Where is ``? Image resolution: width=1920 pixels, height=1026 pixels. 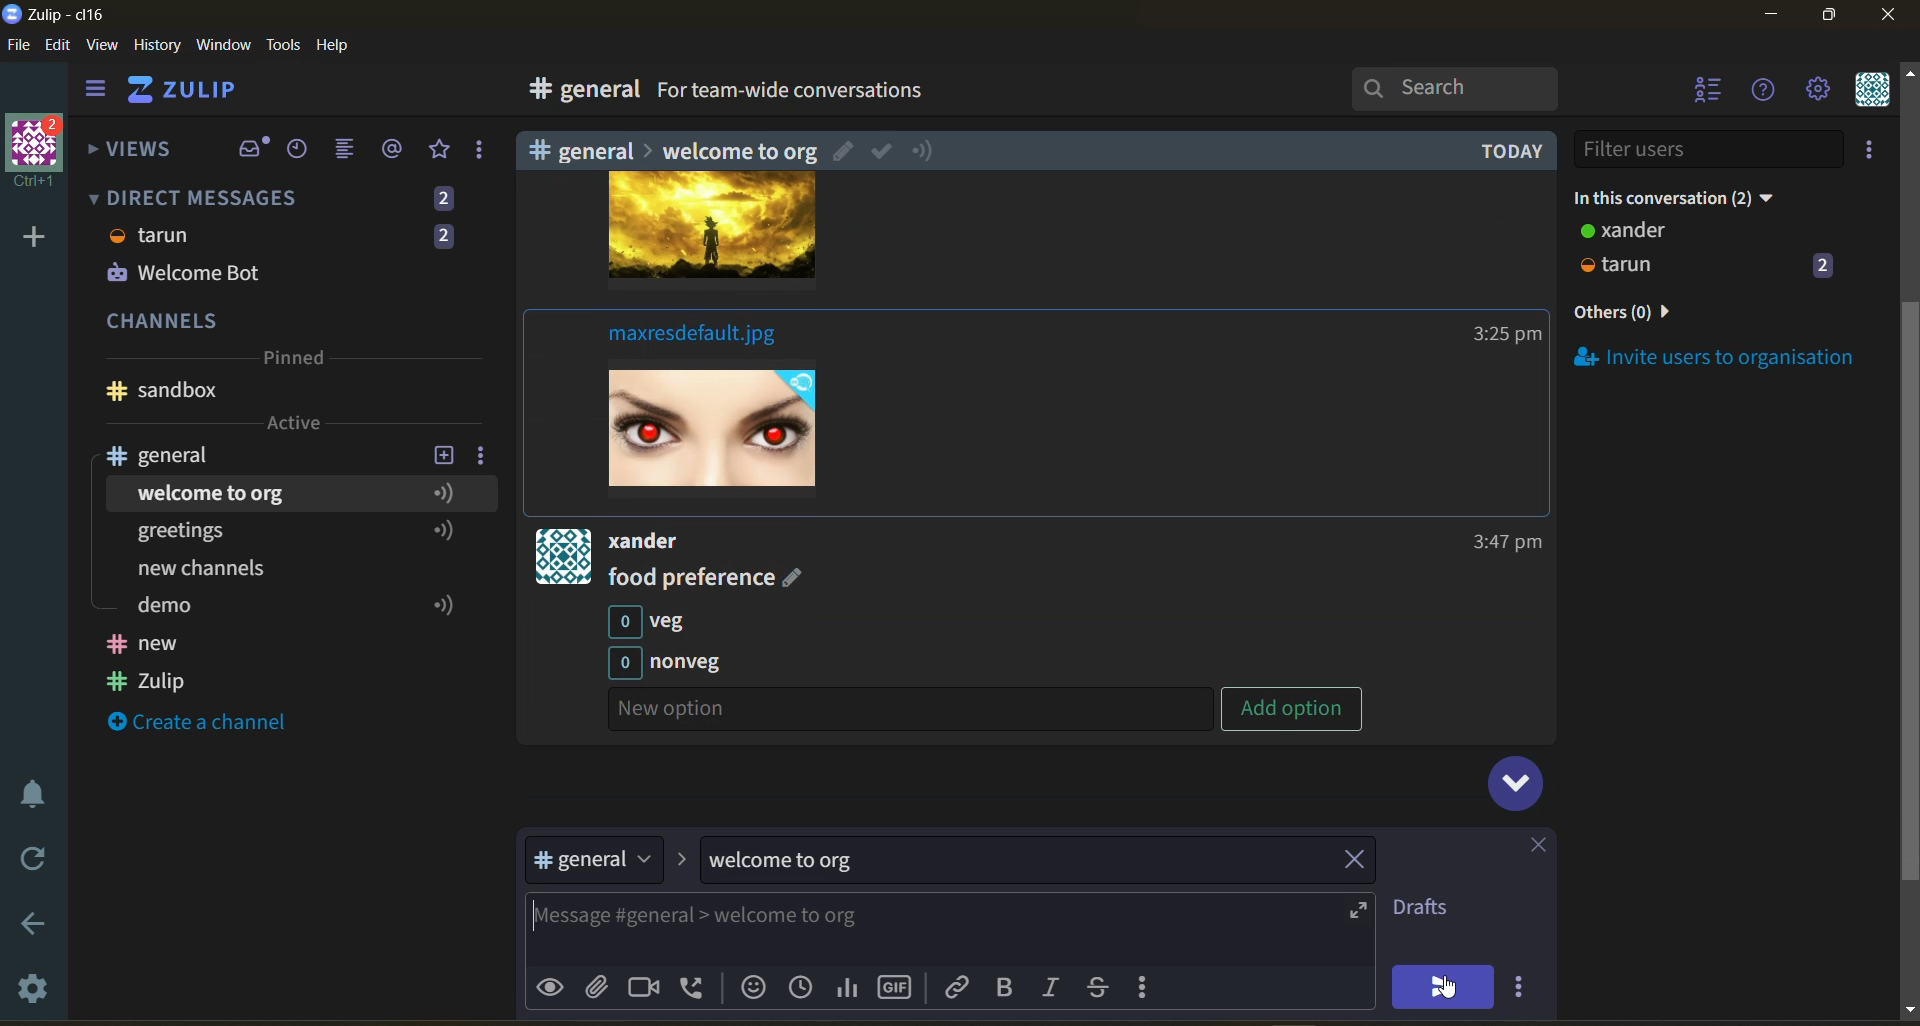
 is located at coordinates (730, 149).